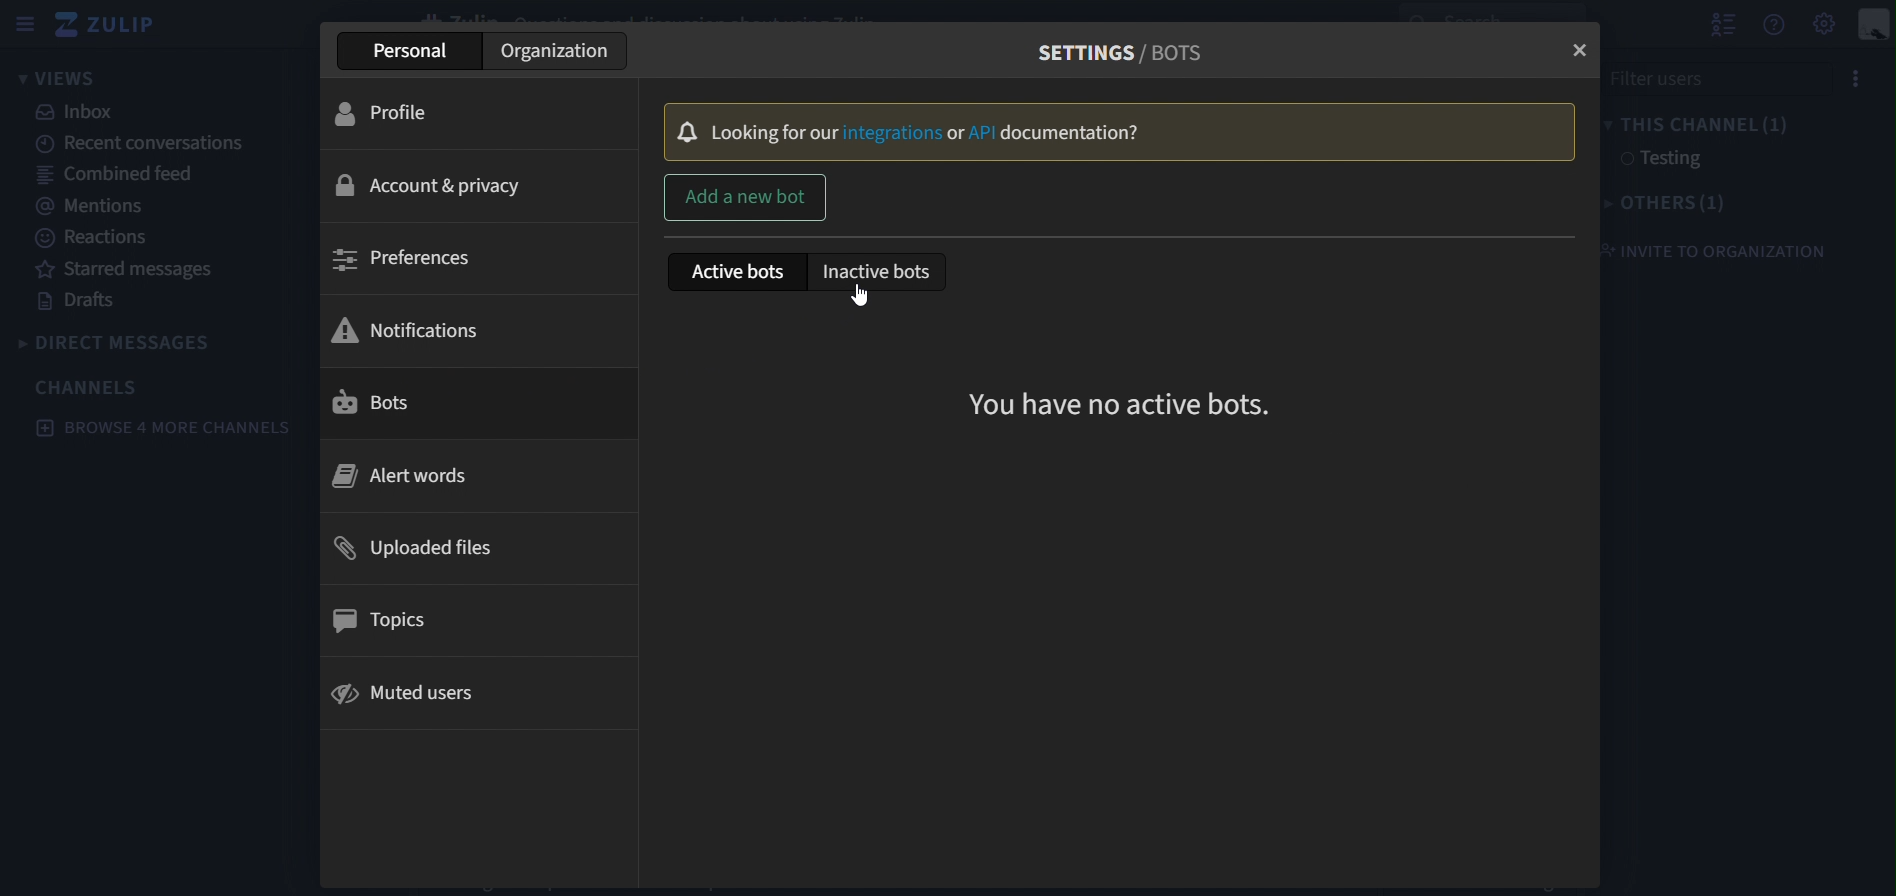 This screenshot has height=896, width=1896. What do you see at coordinates (1695, 122) in the screenshot?
I see `this channel(1)` at bounding box center [1695, 122].